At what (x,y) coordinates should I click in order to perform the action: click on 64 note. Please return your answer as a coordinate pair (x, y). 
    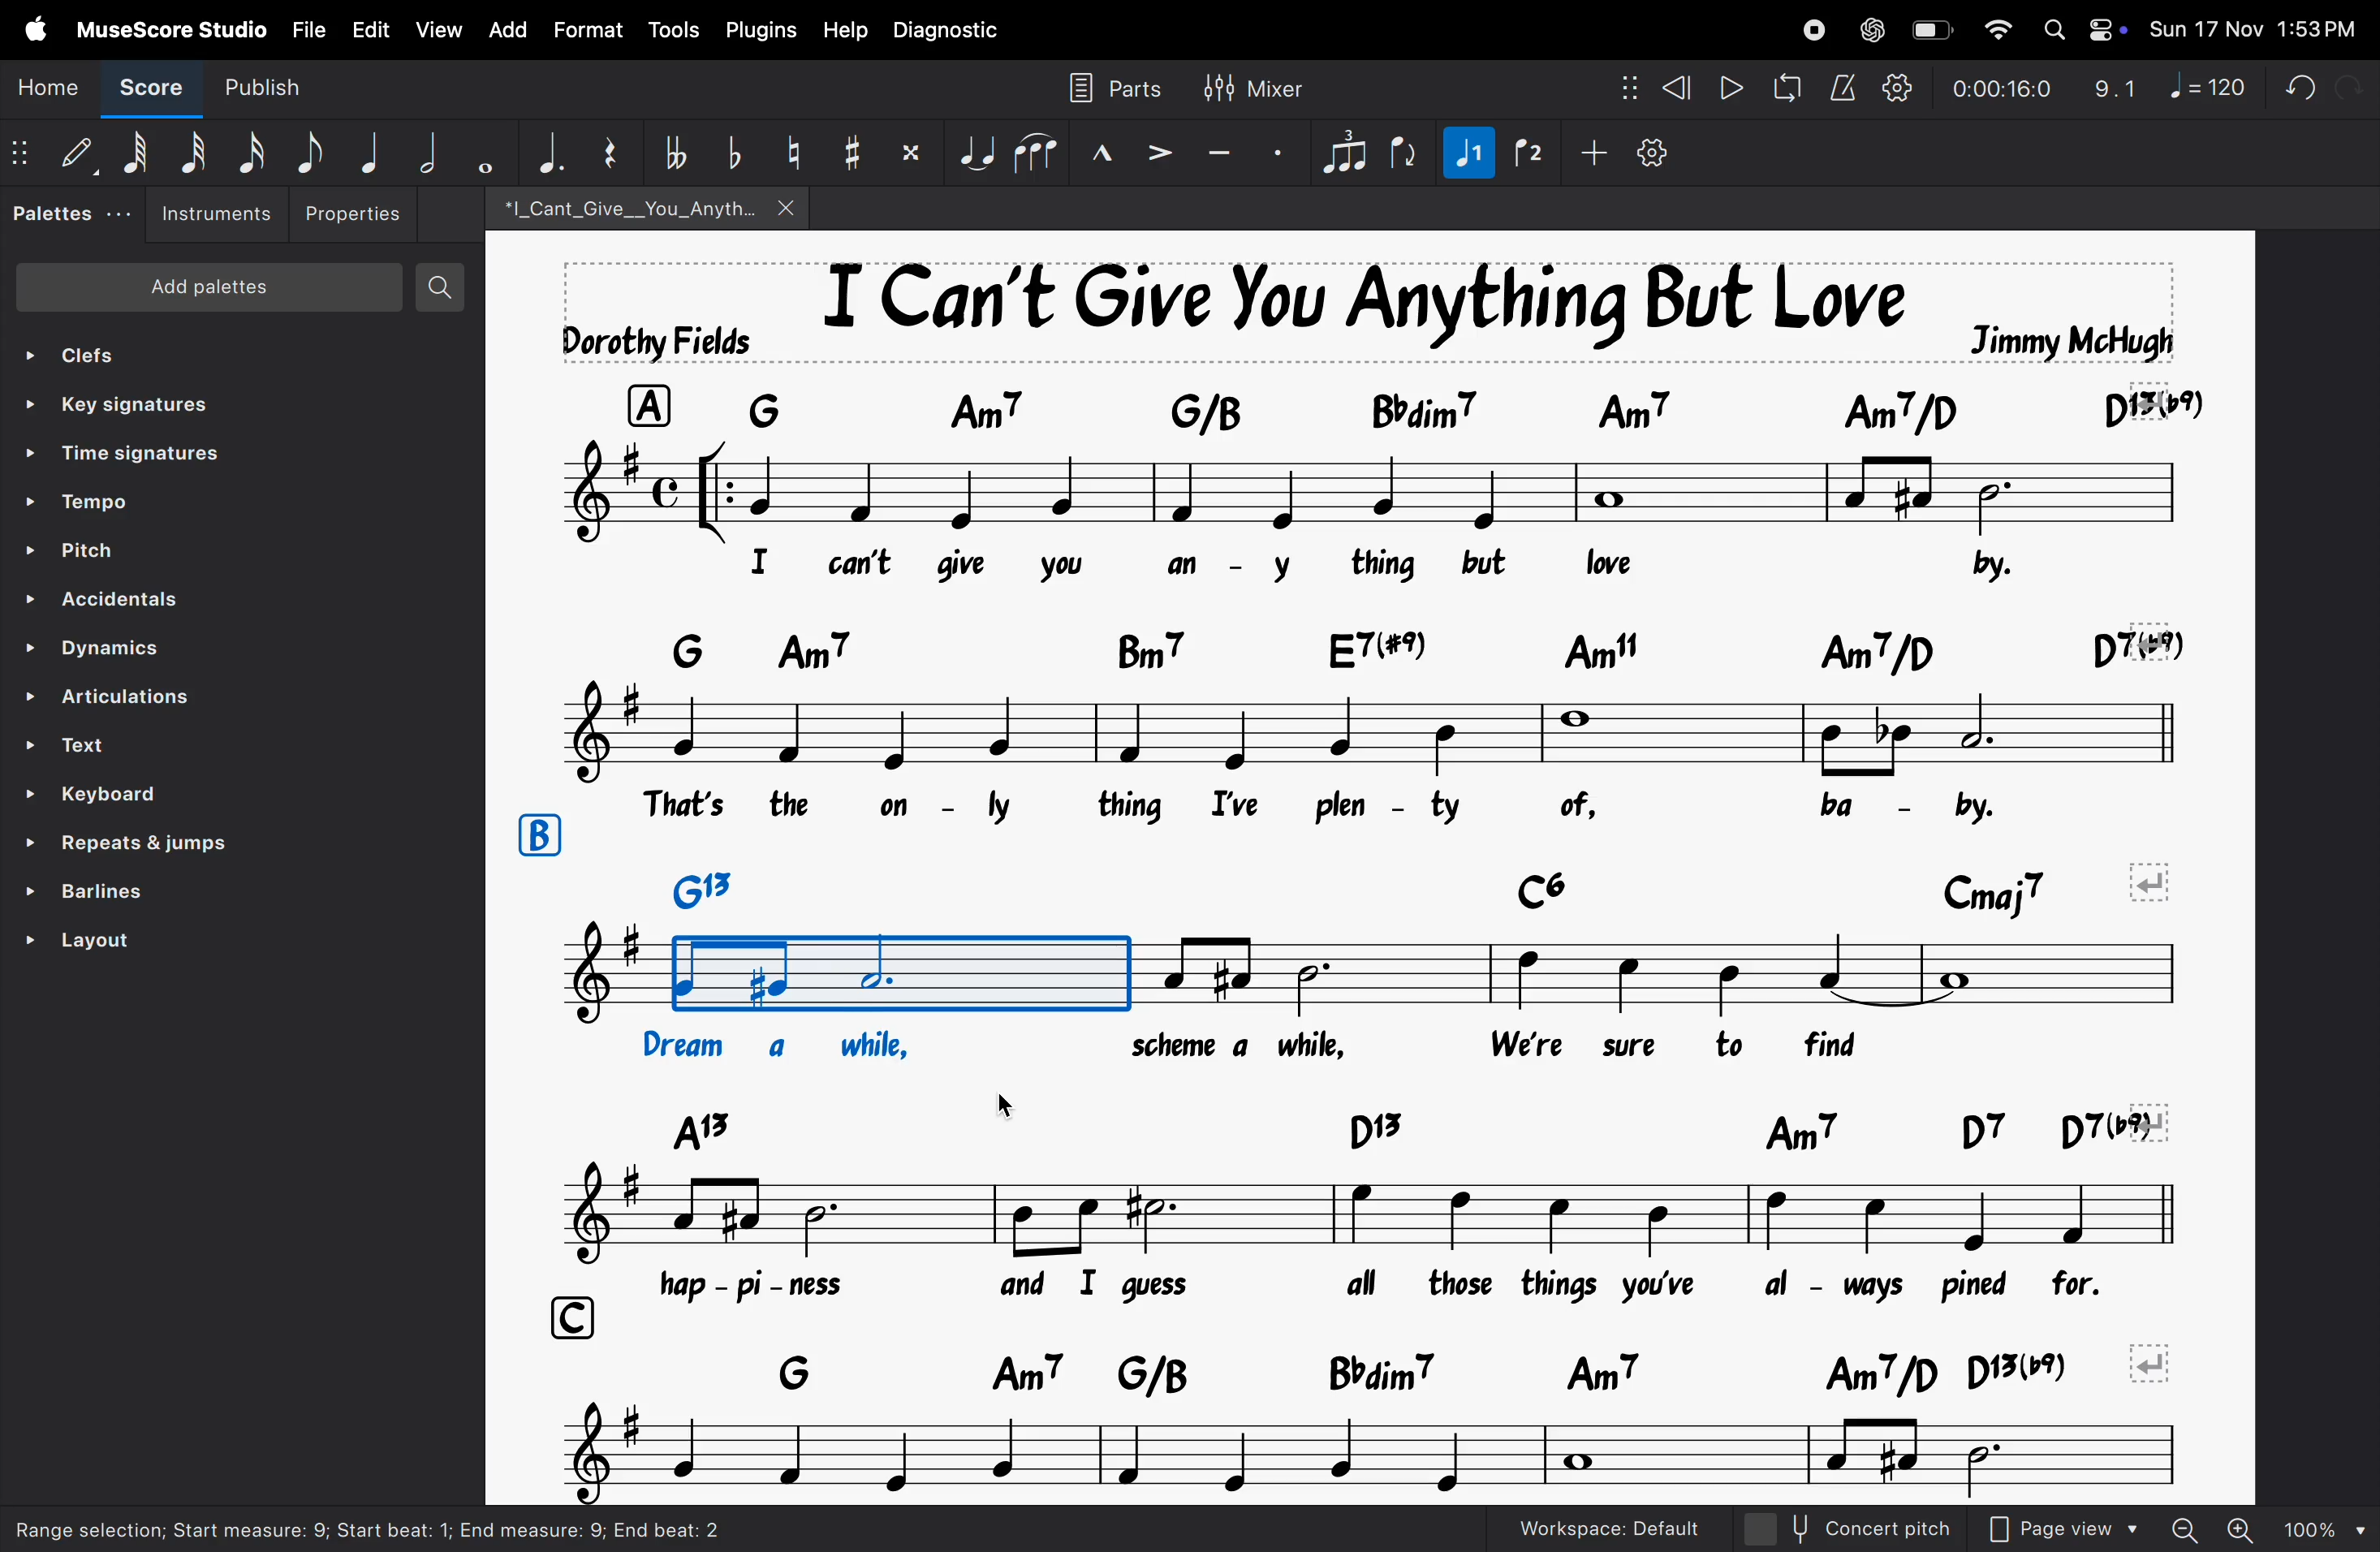
    Looking at the image, I should click on (134, 156).